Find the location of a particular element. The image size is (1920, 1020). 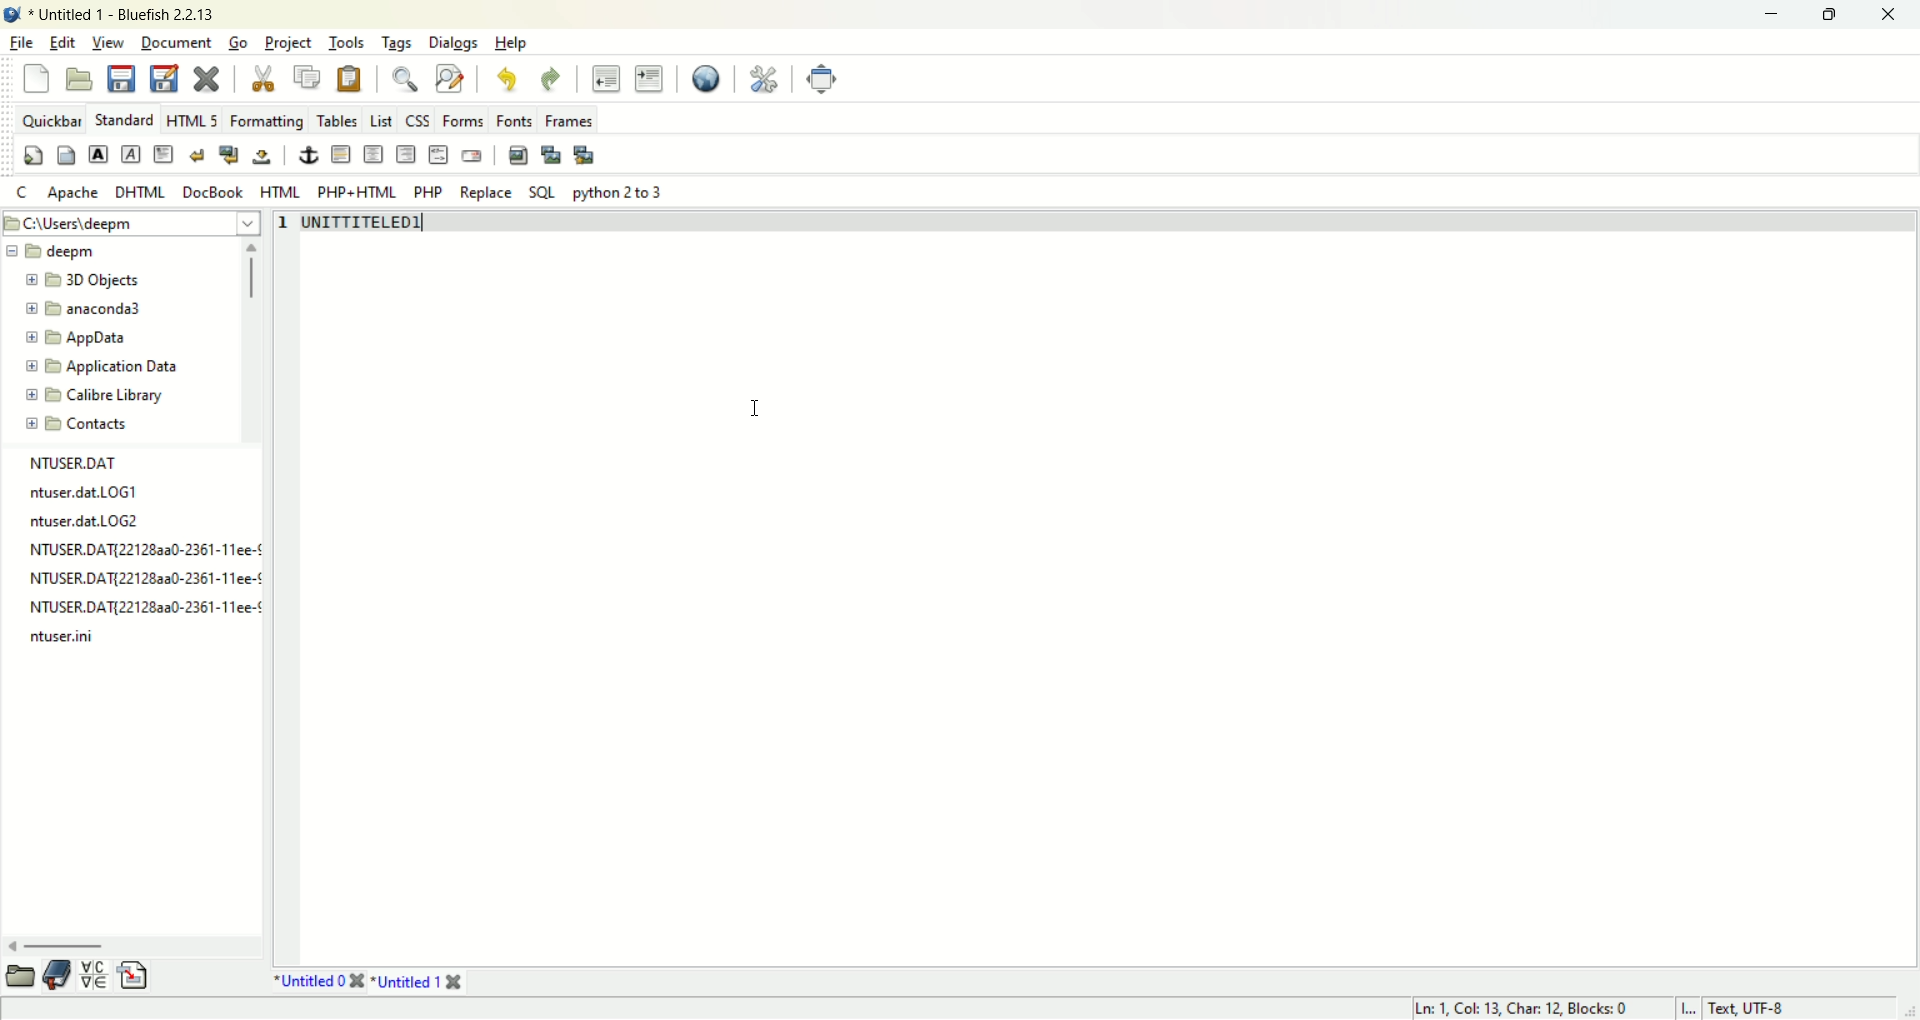

project is located at coordinates (287, 44).